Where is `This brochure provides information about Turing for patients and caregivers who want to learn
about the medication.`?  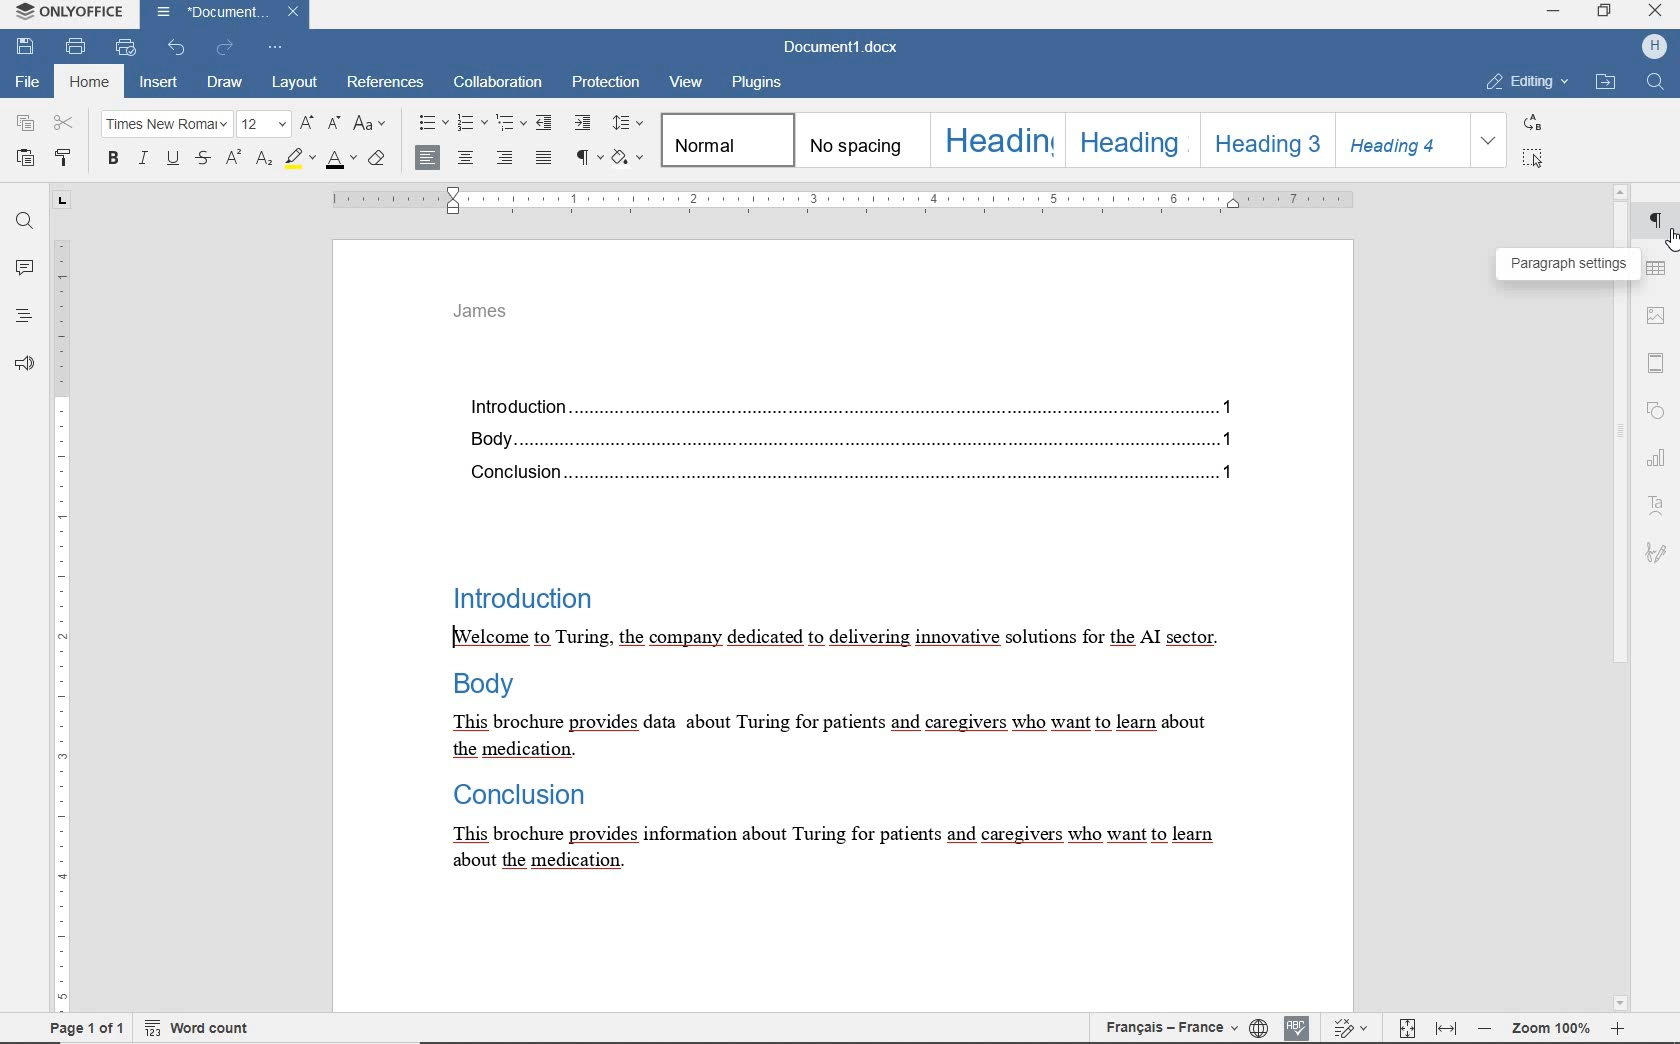
This brochure provides information about Turing for patients and caregivers who want to learn
about the medication. is located at coordinates (833, 851).